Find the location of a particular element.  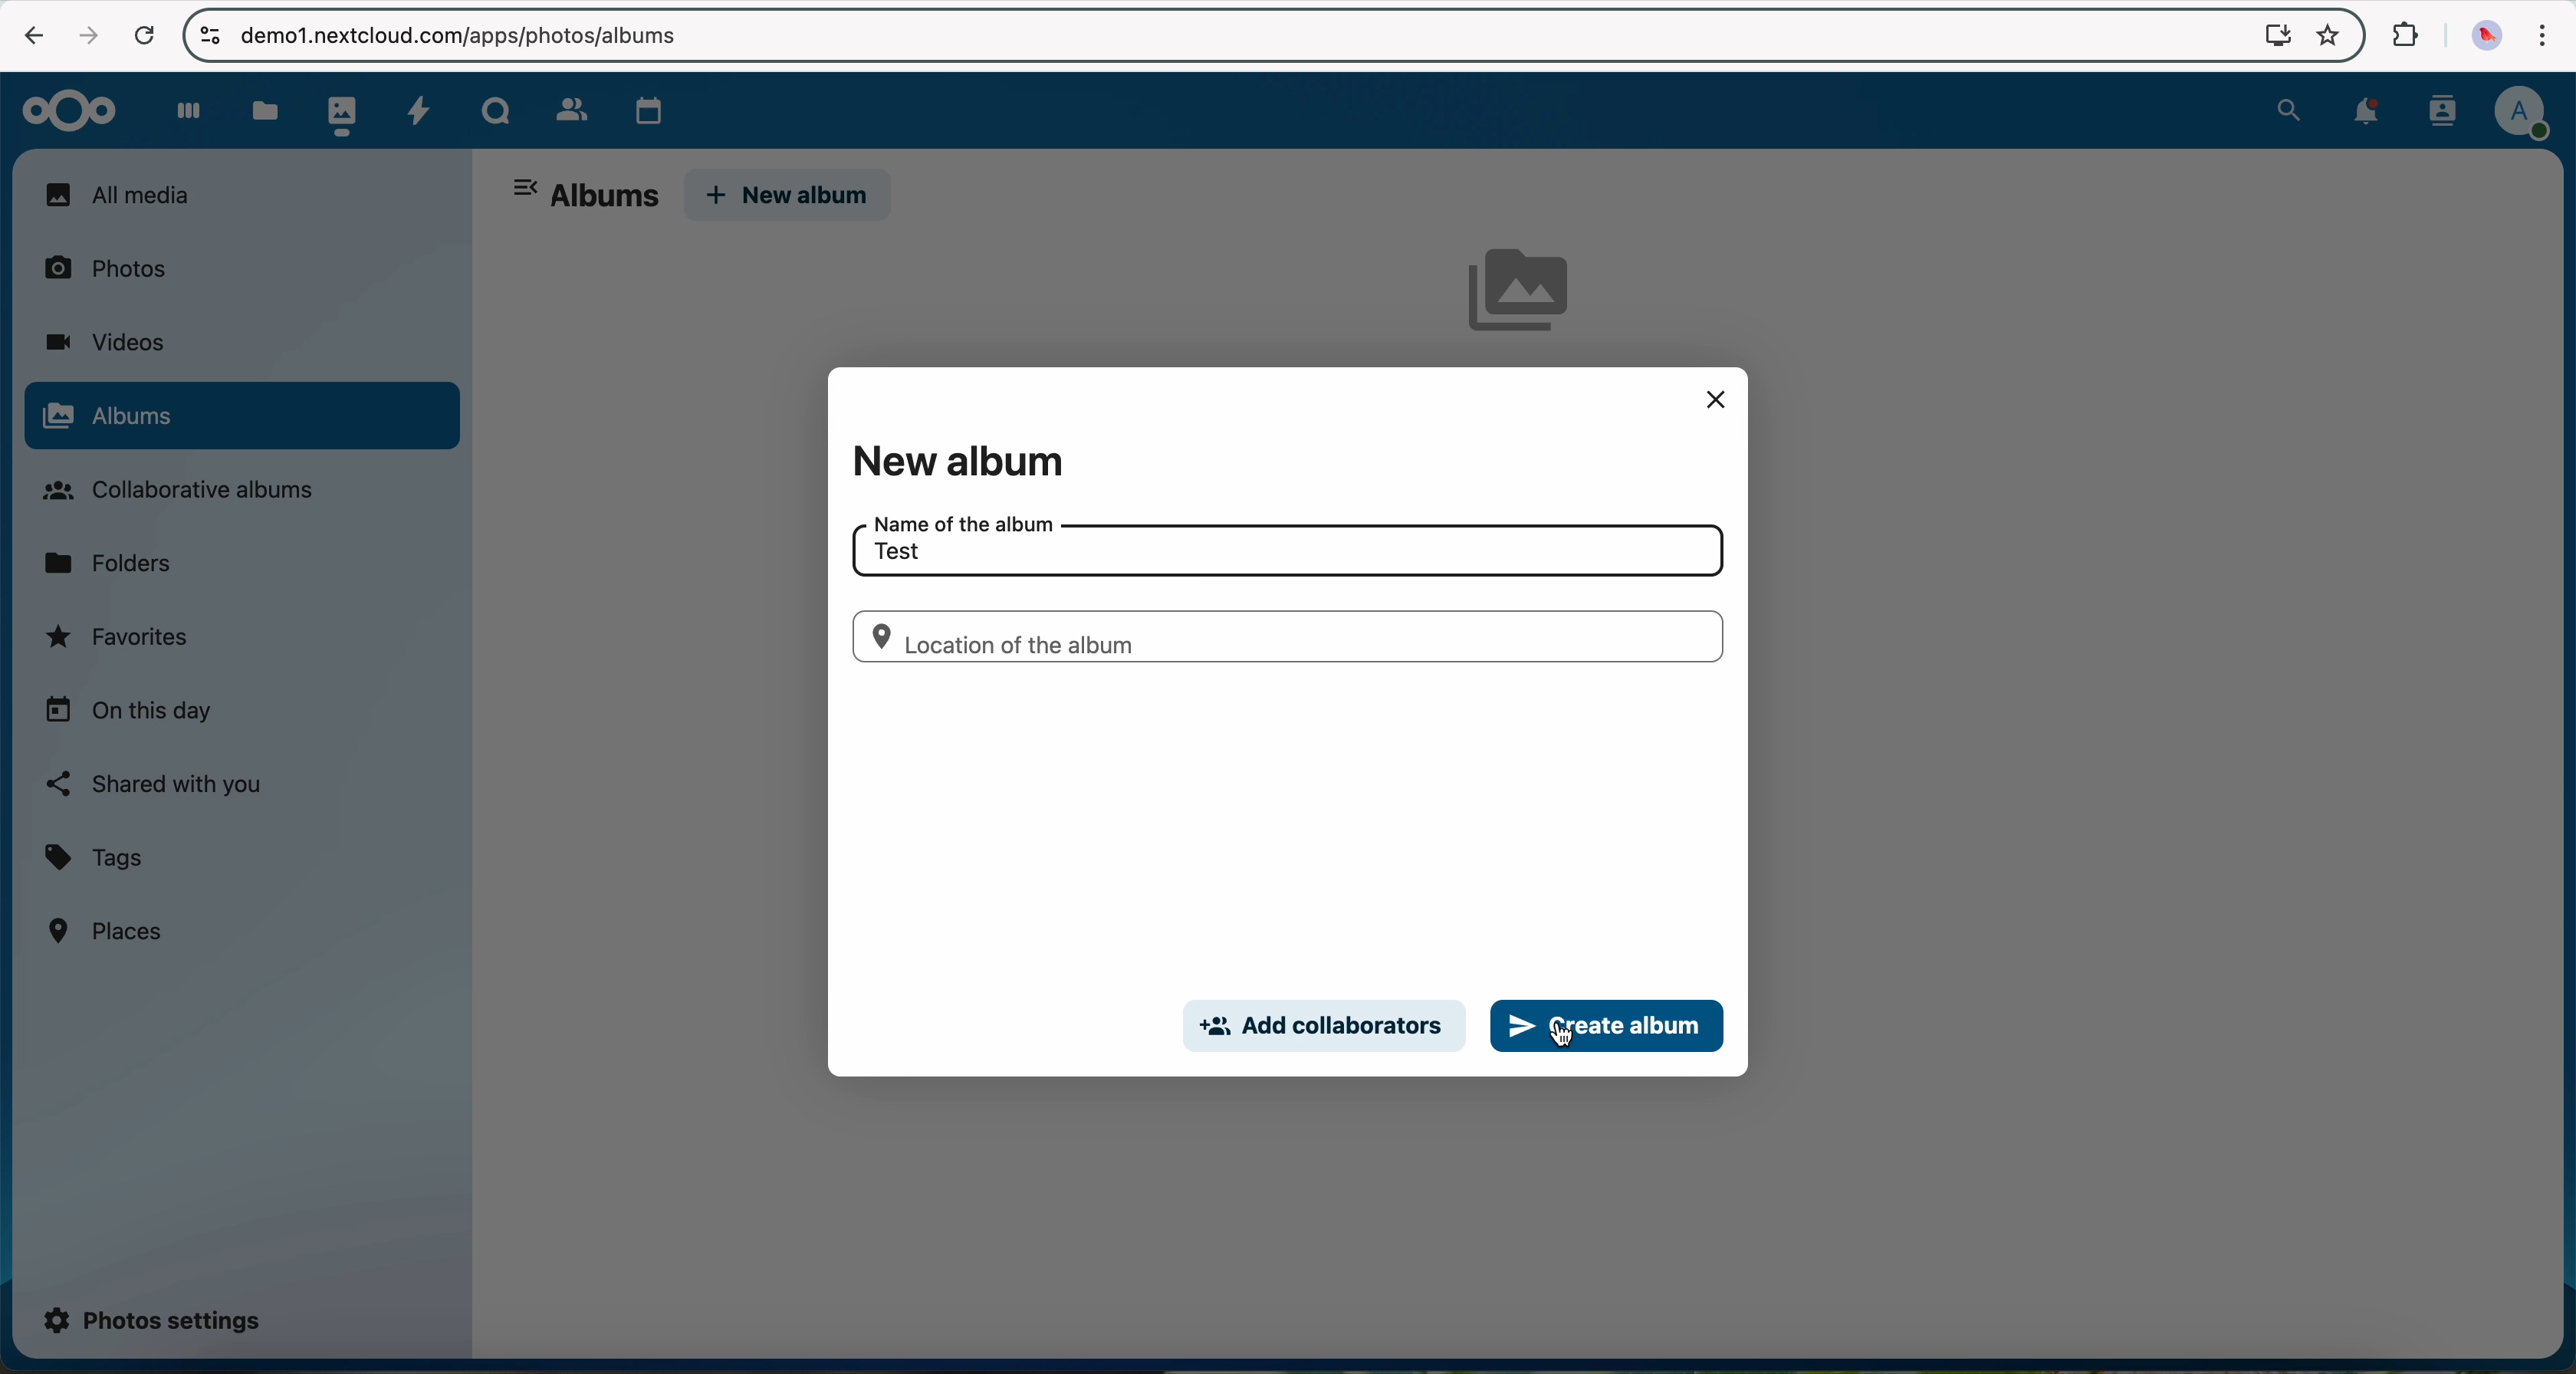

controls is located at coordinates (209, 34).